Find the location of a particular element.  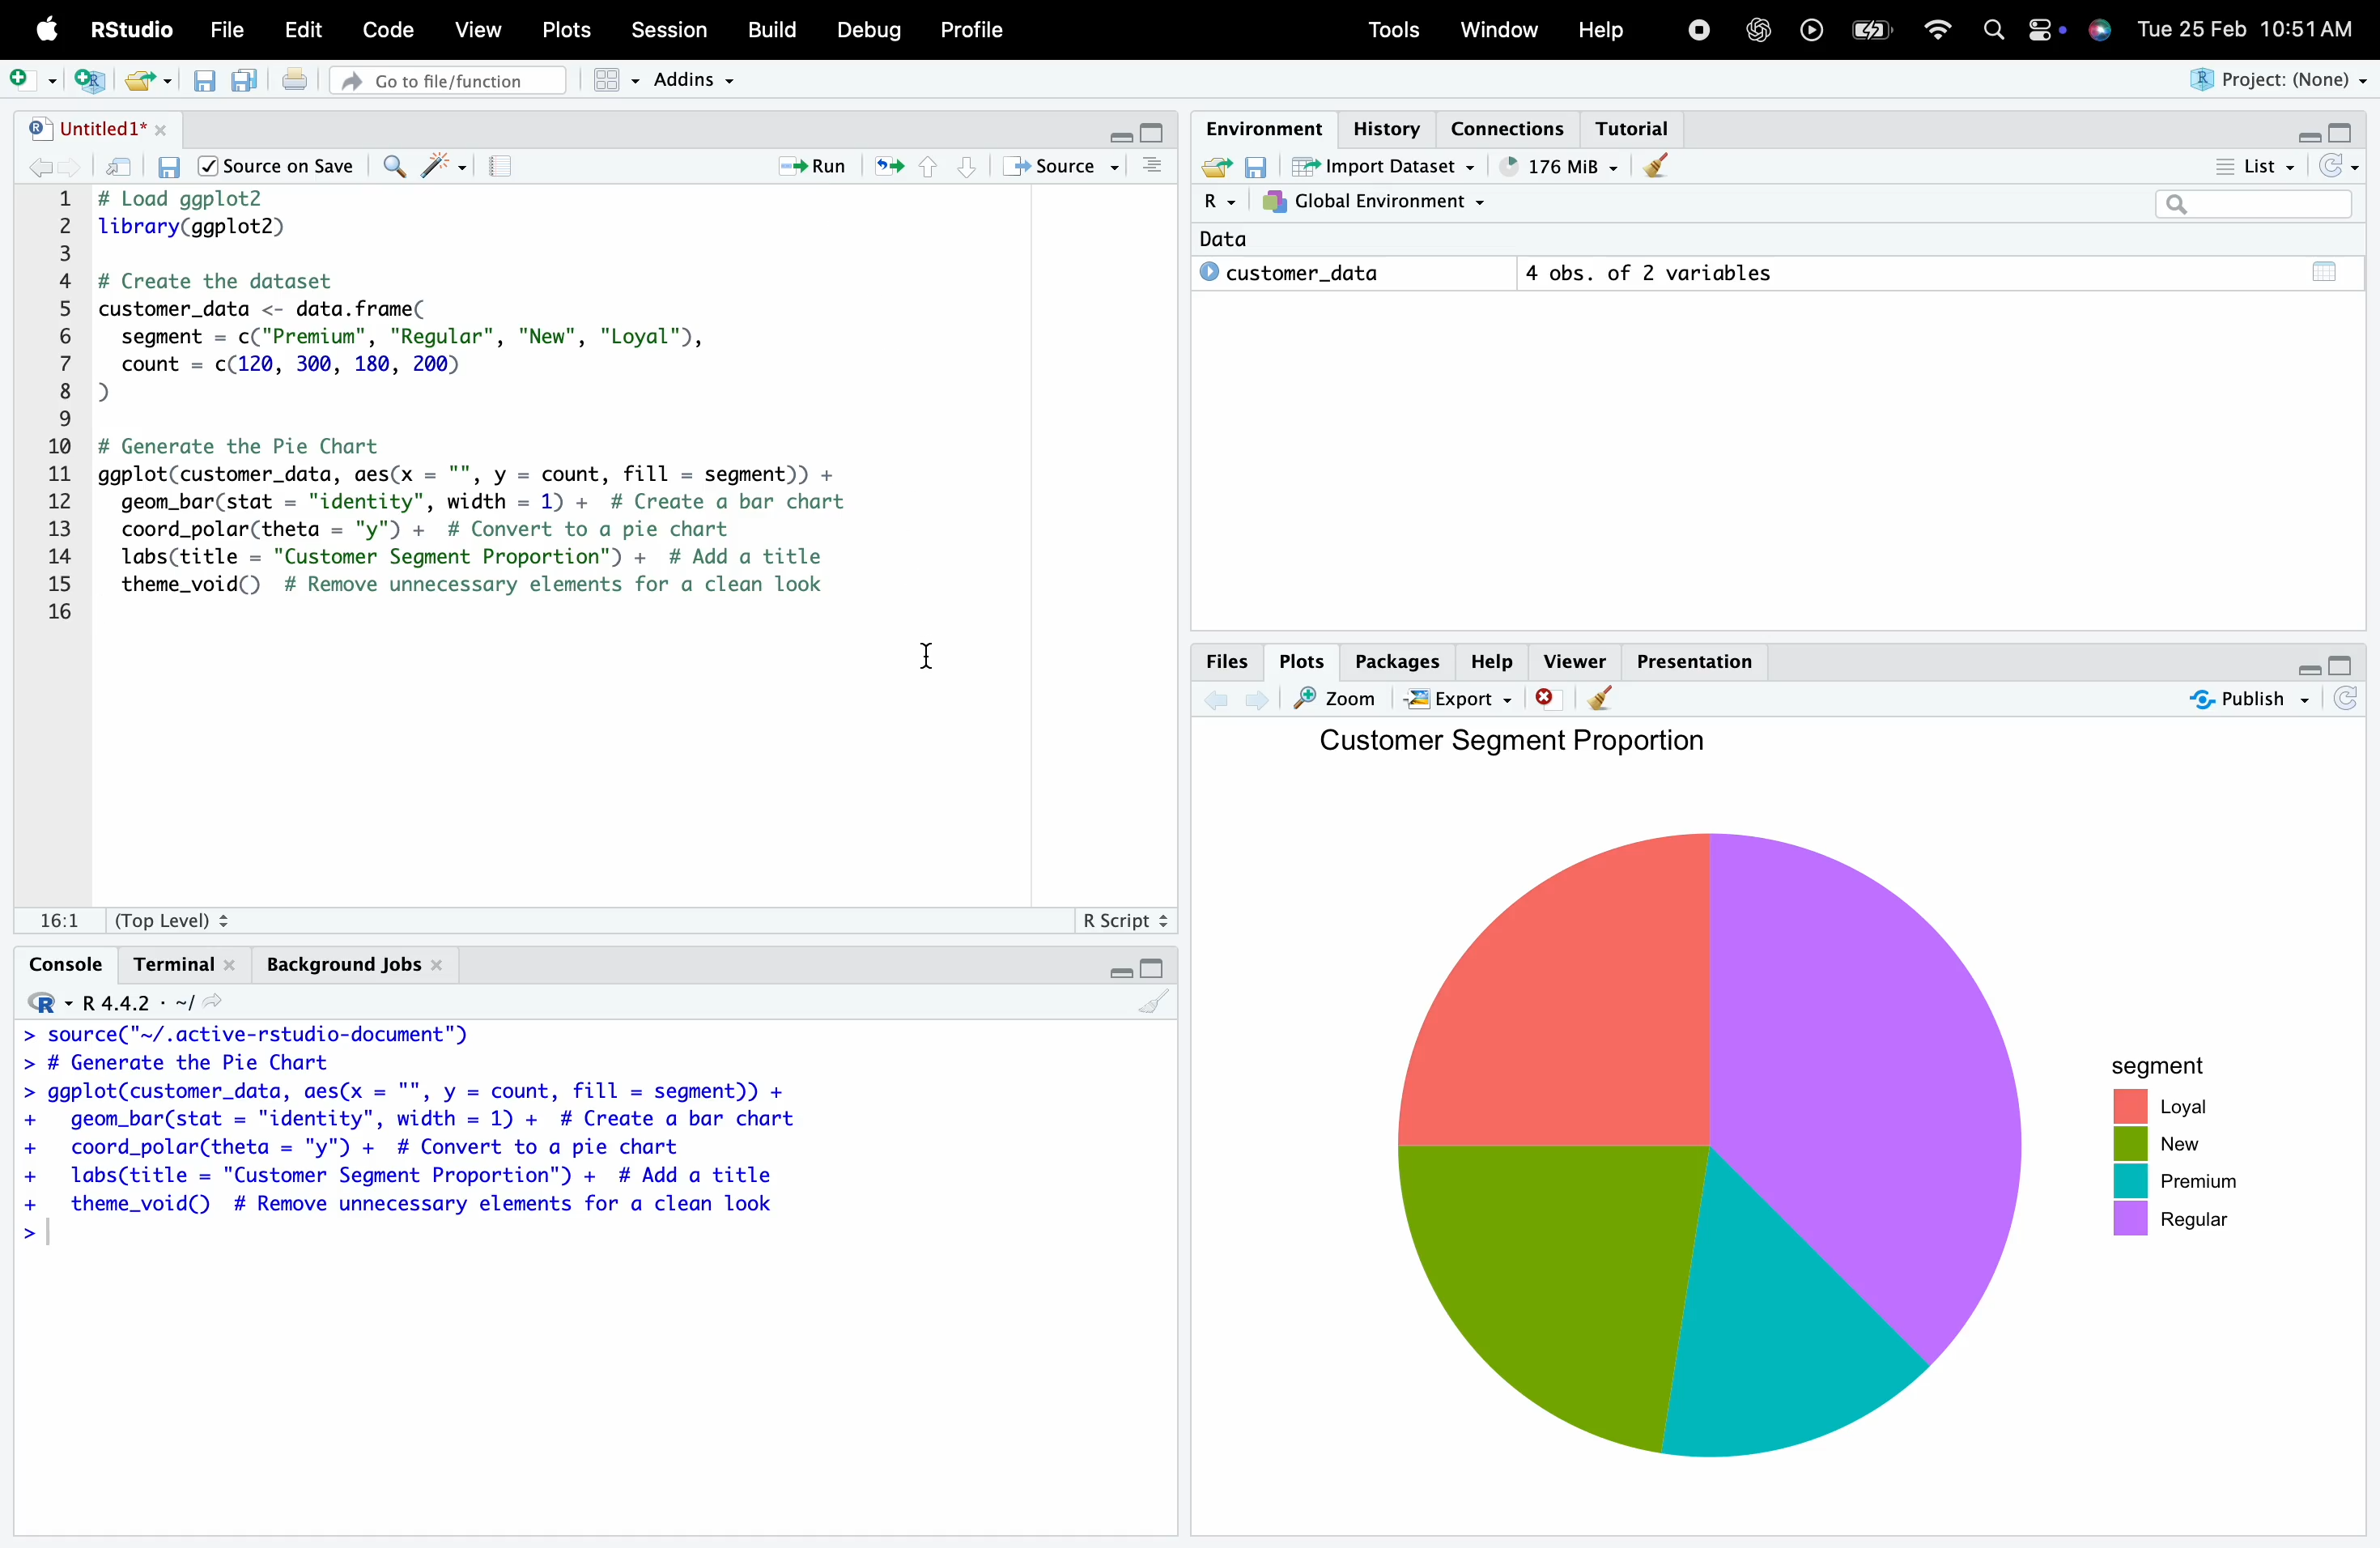

zoom is located at coordinates (1341, 700).